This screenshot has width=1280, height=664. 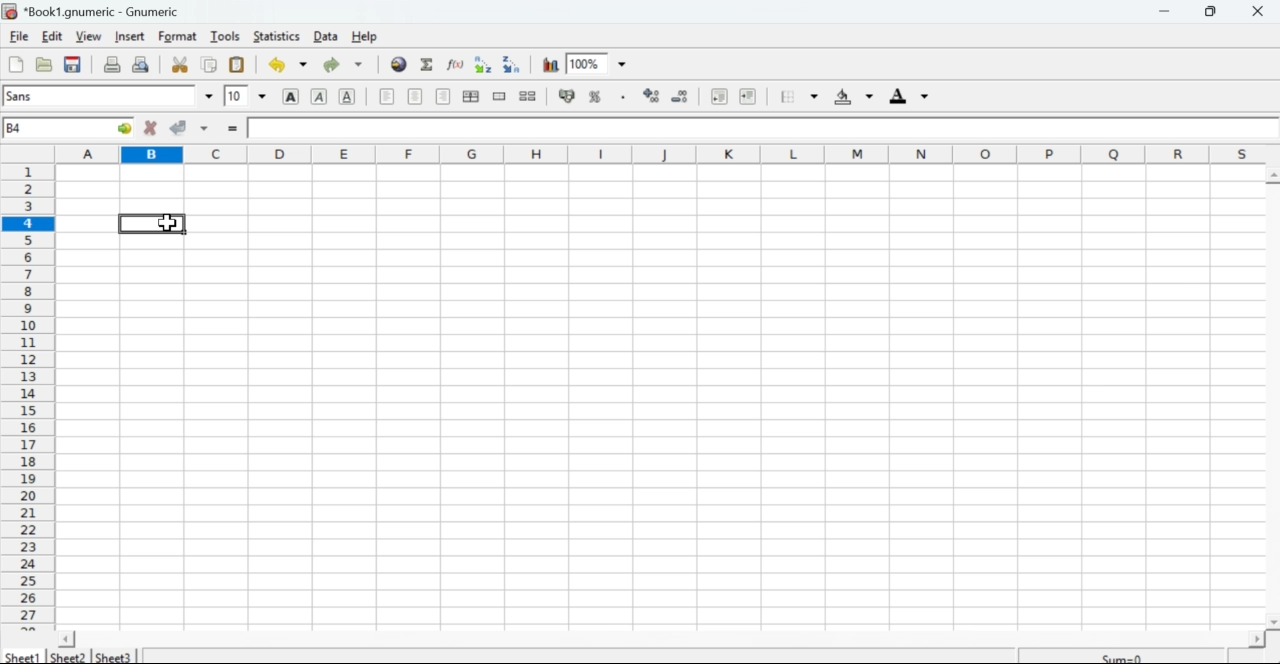 I want to click on numbering column, so click(x=28, y=397).